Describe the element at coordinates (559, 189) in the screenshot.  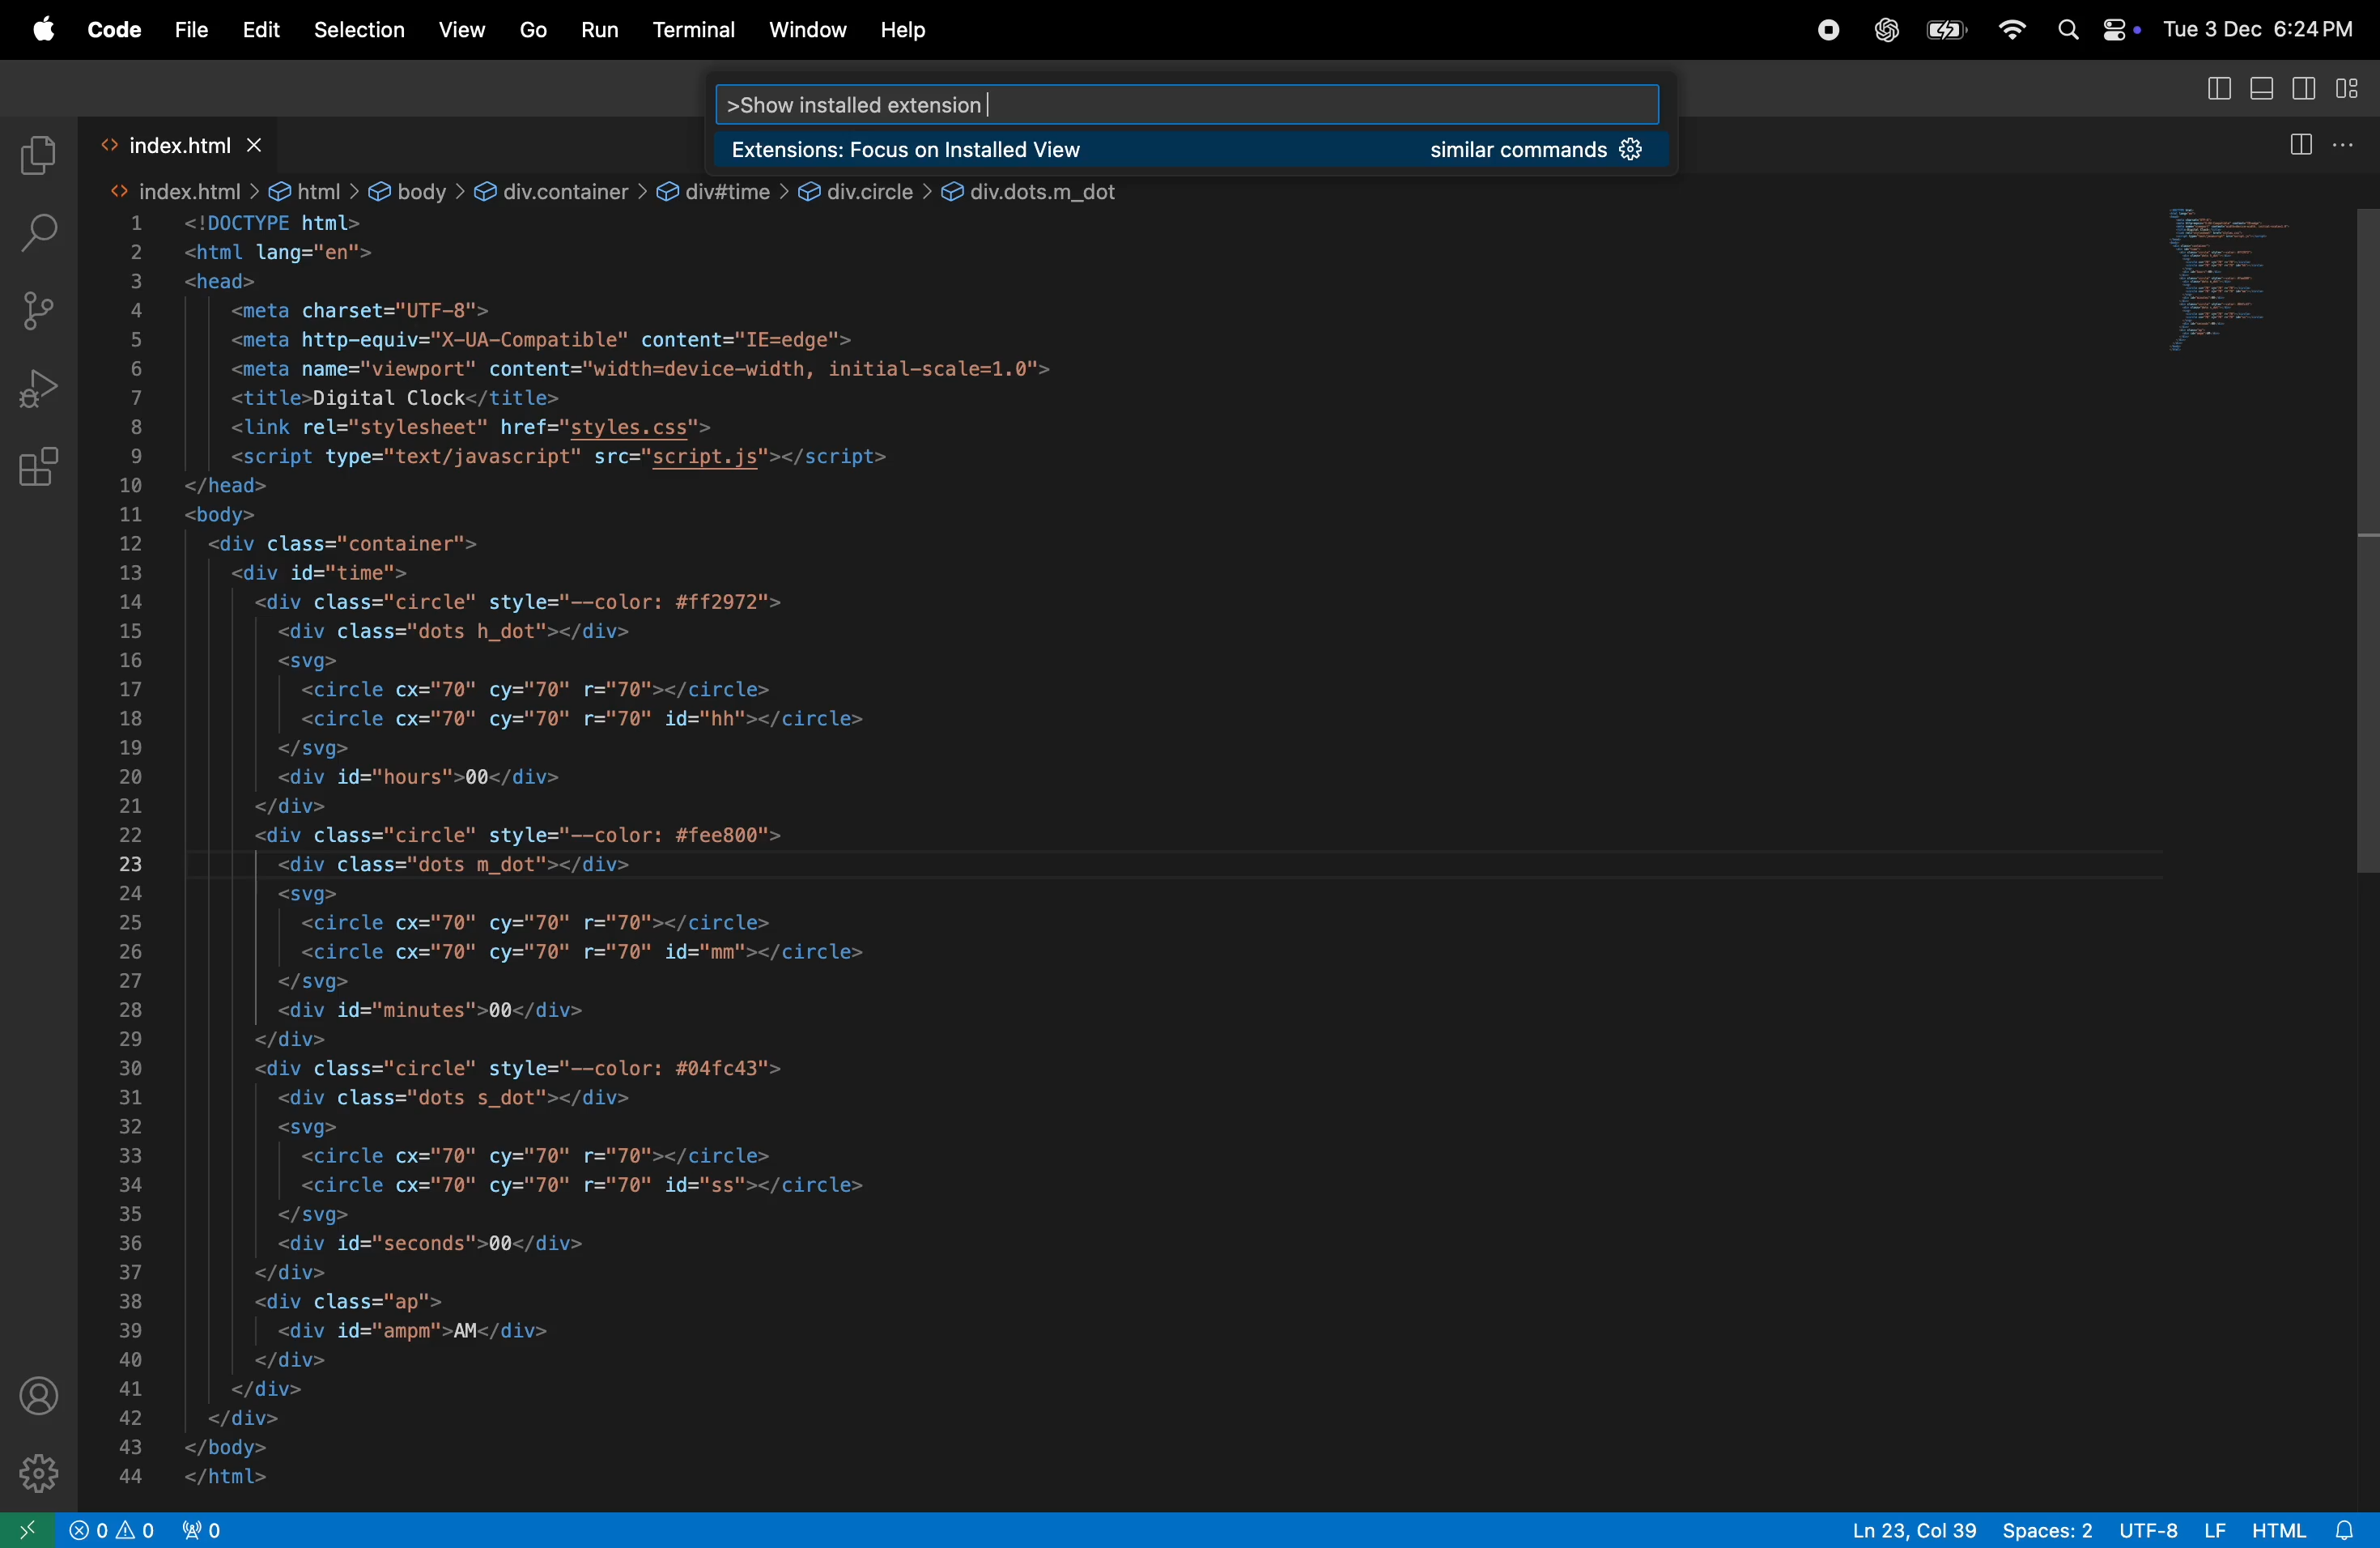
I see `div.container` at that location.